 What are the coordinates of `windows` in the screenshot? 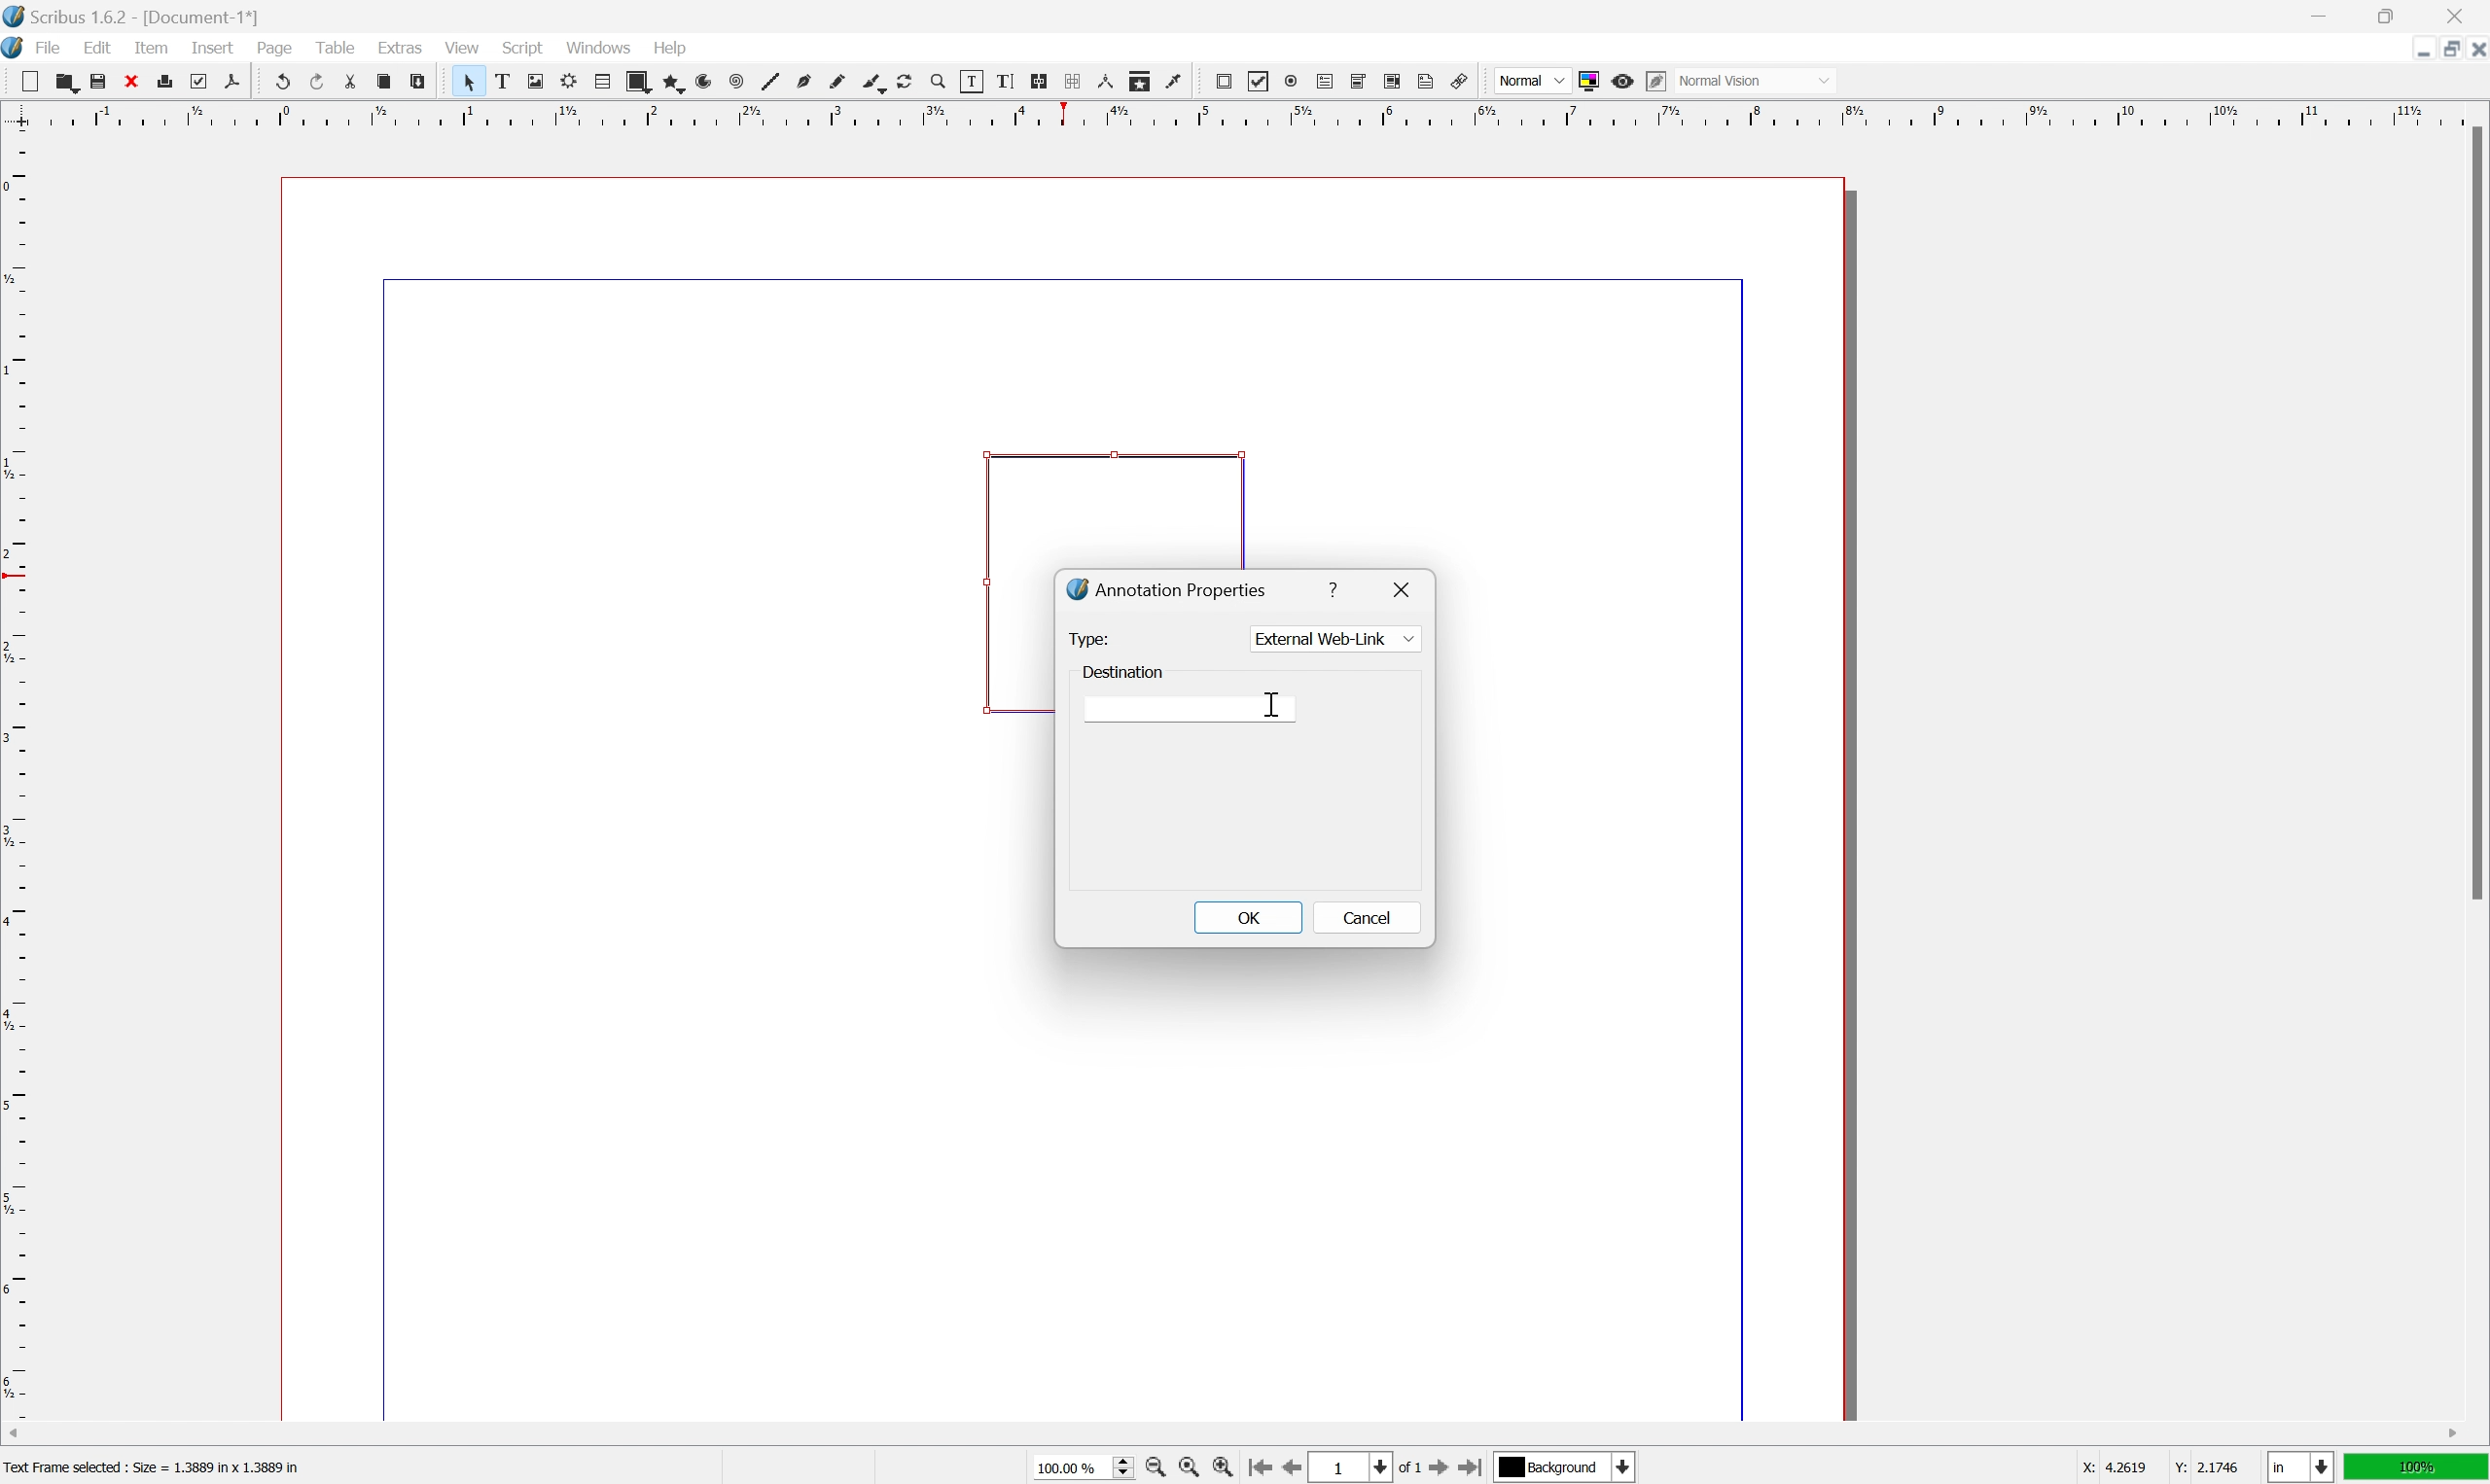 It's located at (599, 46).